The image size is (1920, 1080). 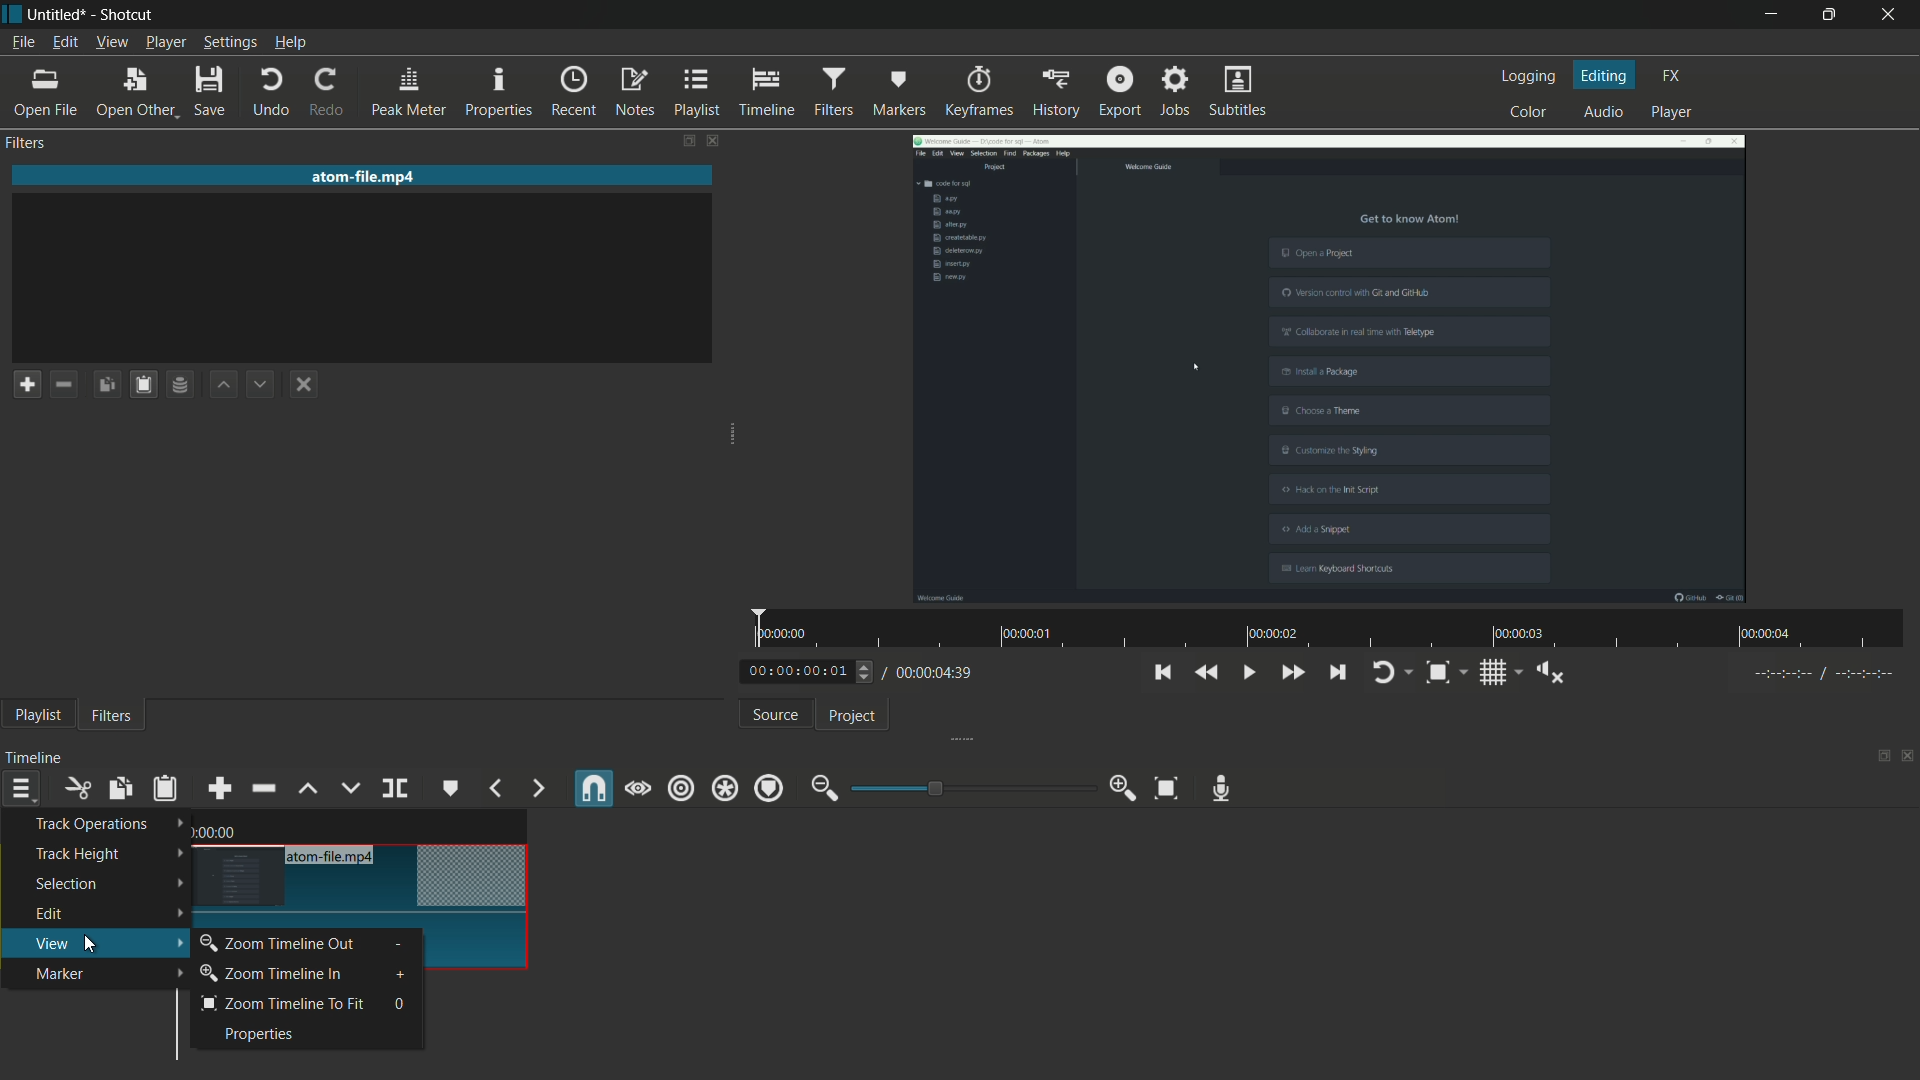 I want to click on close timeline, so click(x=1908, y=755).